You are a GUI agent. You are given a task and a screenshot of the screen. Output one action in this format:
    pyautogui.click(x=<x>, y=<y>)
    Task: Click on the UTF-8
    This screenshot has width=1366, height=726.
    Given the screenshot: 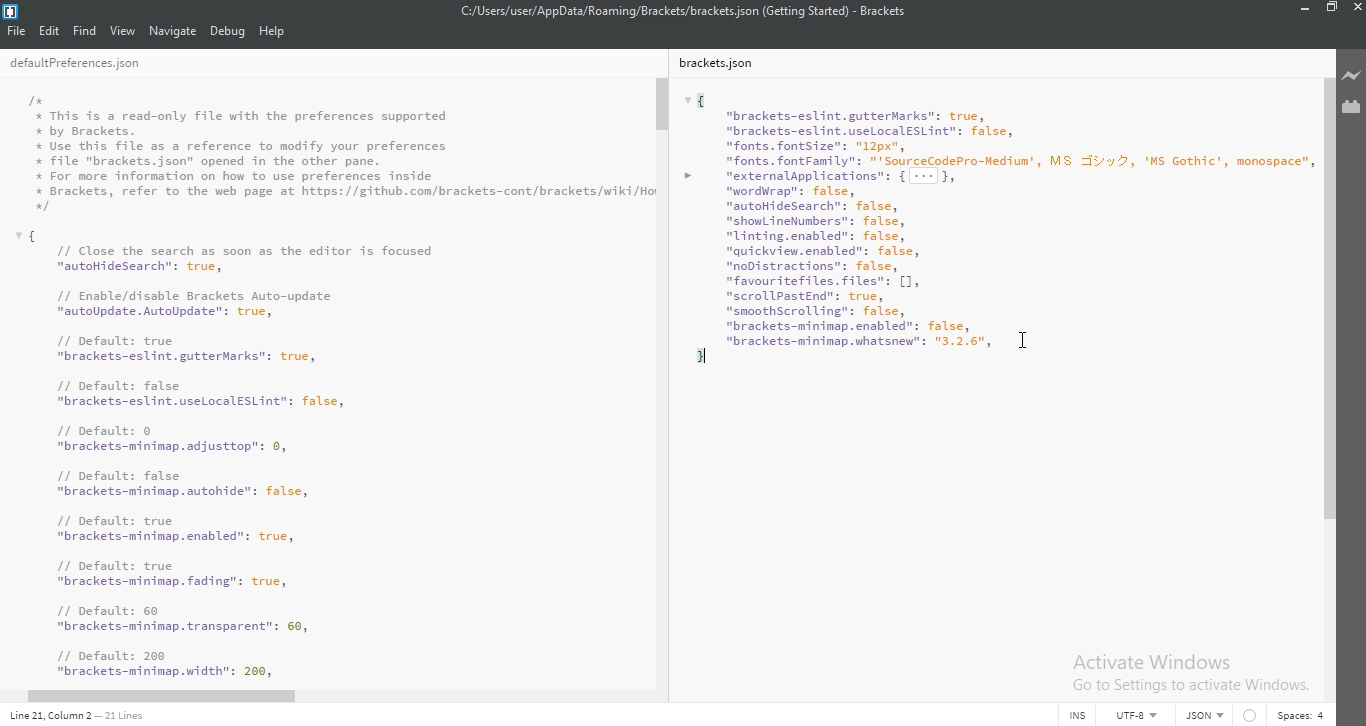 What is the action you would take?
    pyautogui.click(x=1132, y=714)
    